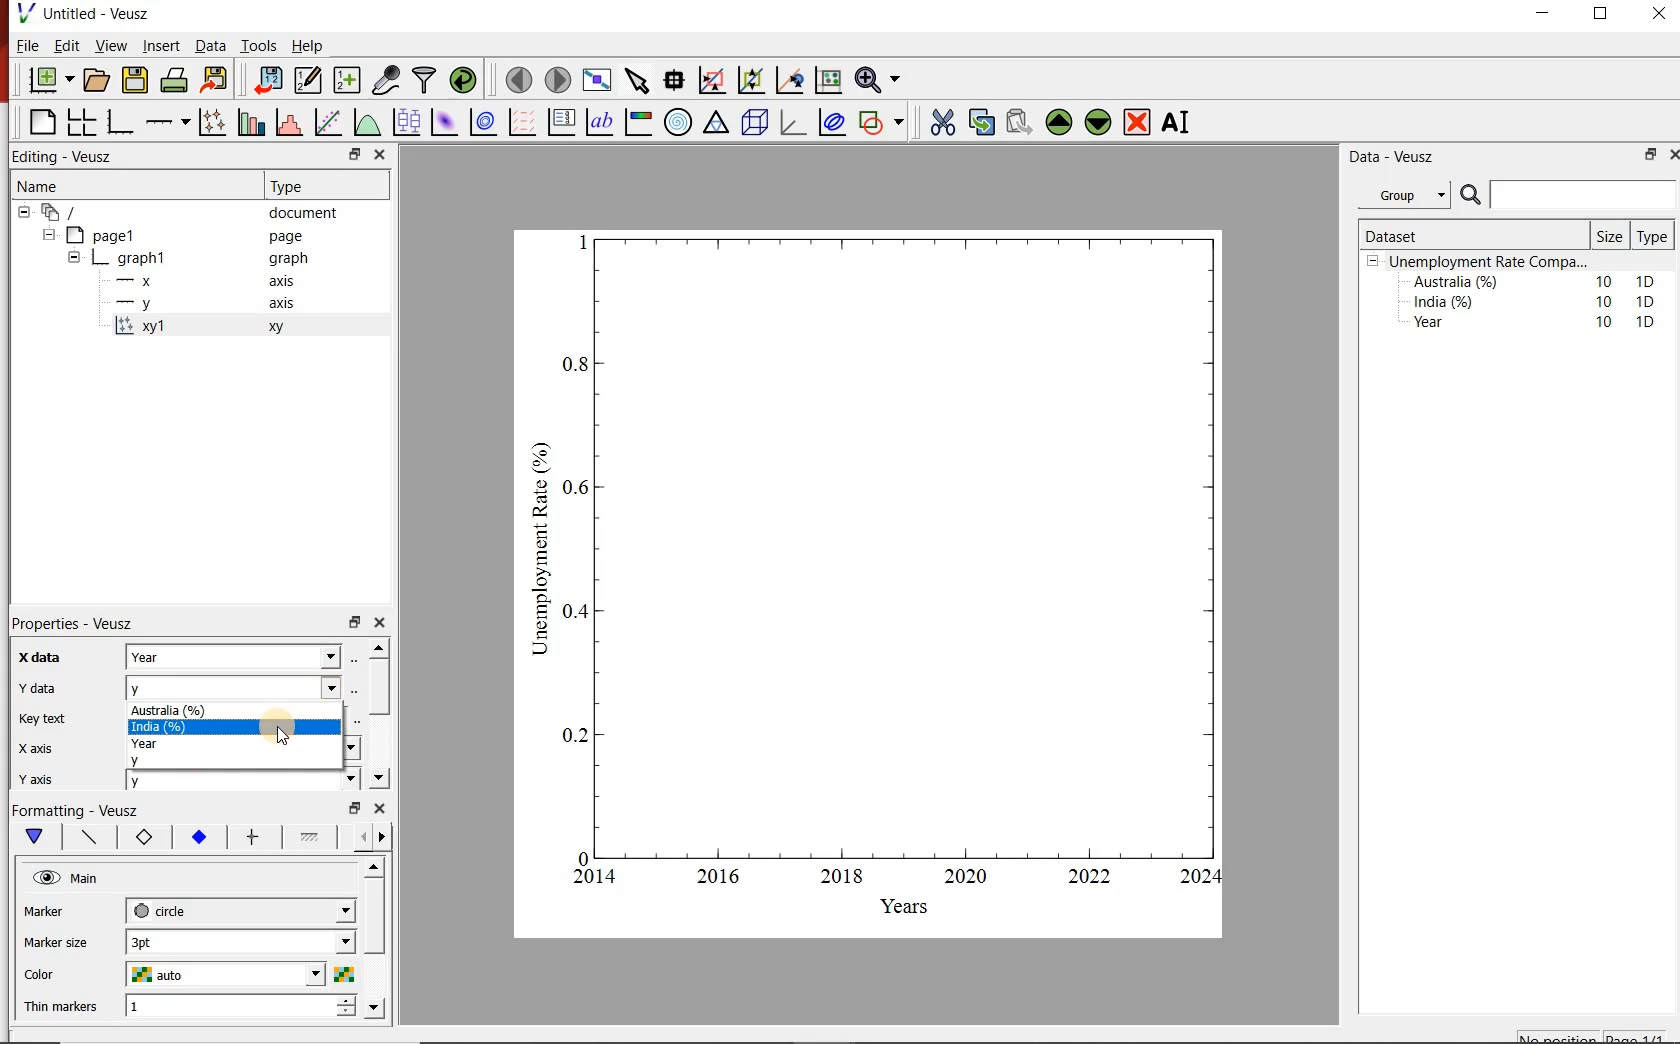 This screenshot has height=1044, width=1680. What do you see at coordinates (881, 122) in the screenshot?
I see `add a shapes` at bounding box center [881, 122].